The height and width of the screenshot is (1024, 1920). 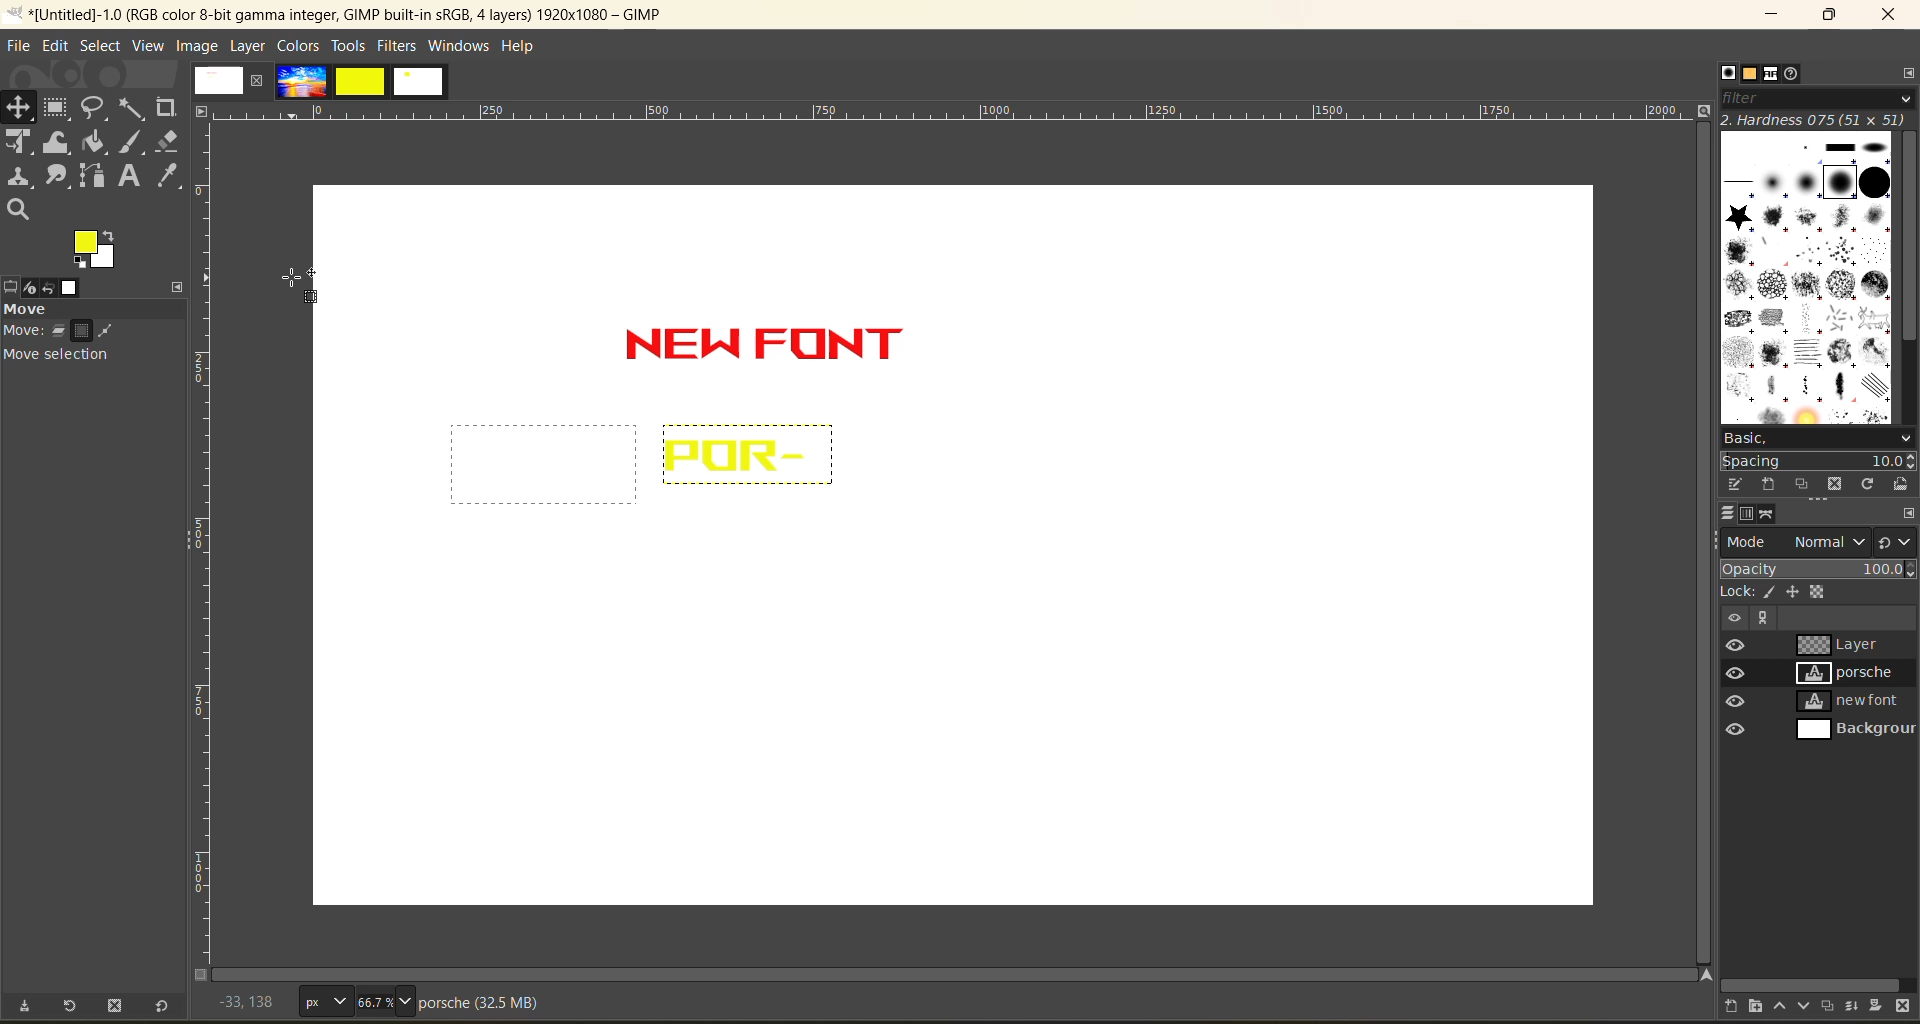 What do you see at coordinates (363, 81) in the screenshot?
I see `images` at bounding box center [363, 81].